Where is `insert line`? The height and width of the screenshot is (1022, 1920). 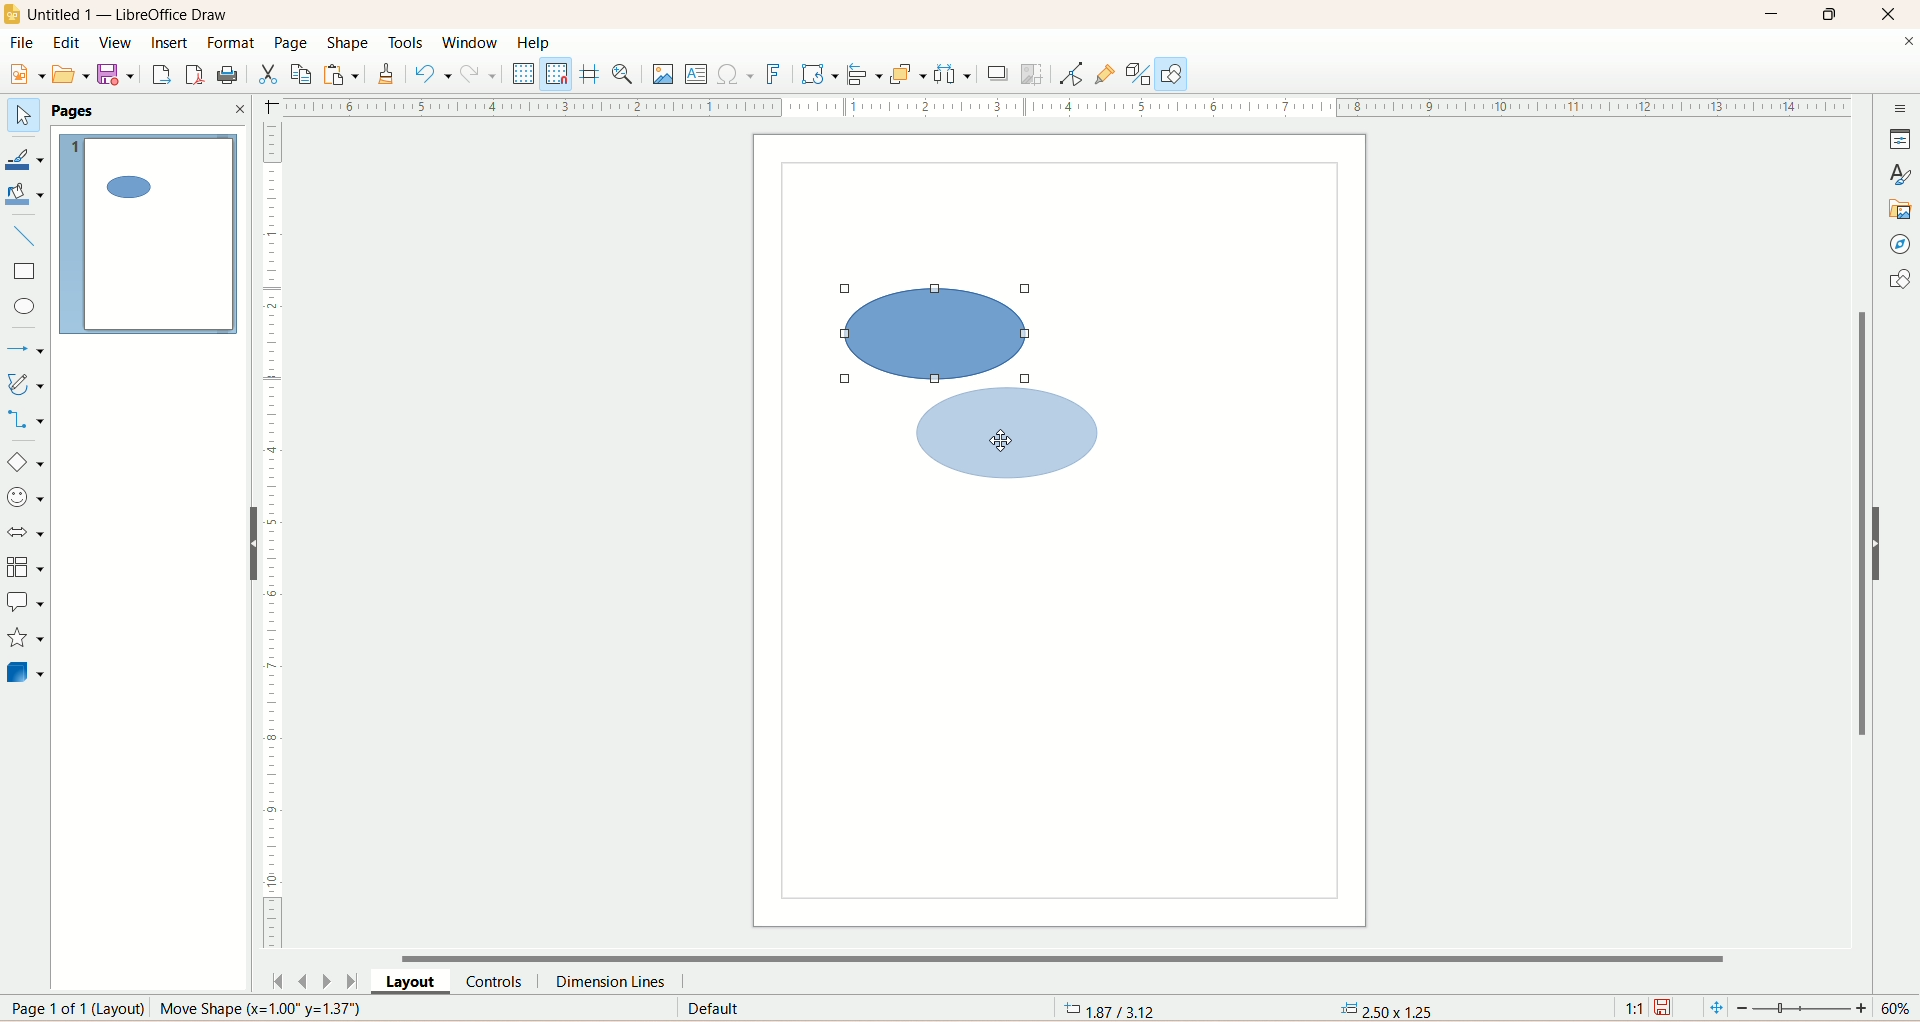 insert line is located at coordinates (24, 235).